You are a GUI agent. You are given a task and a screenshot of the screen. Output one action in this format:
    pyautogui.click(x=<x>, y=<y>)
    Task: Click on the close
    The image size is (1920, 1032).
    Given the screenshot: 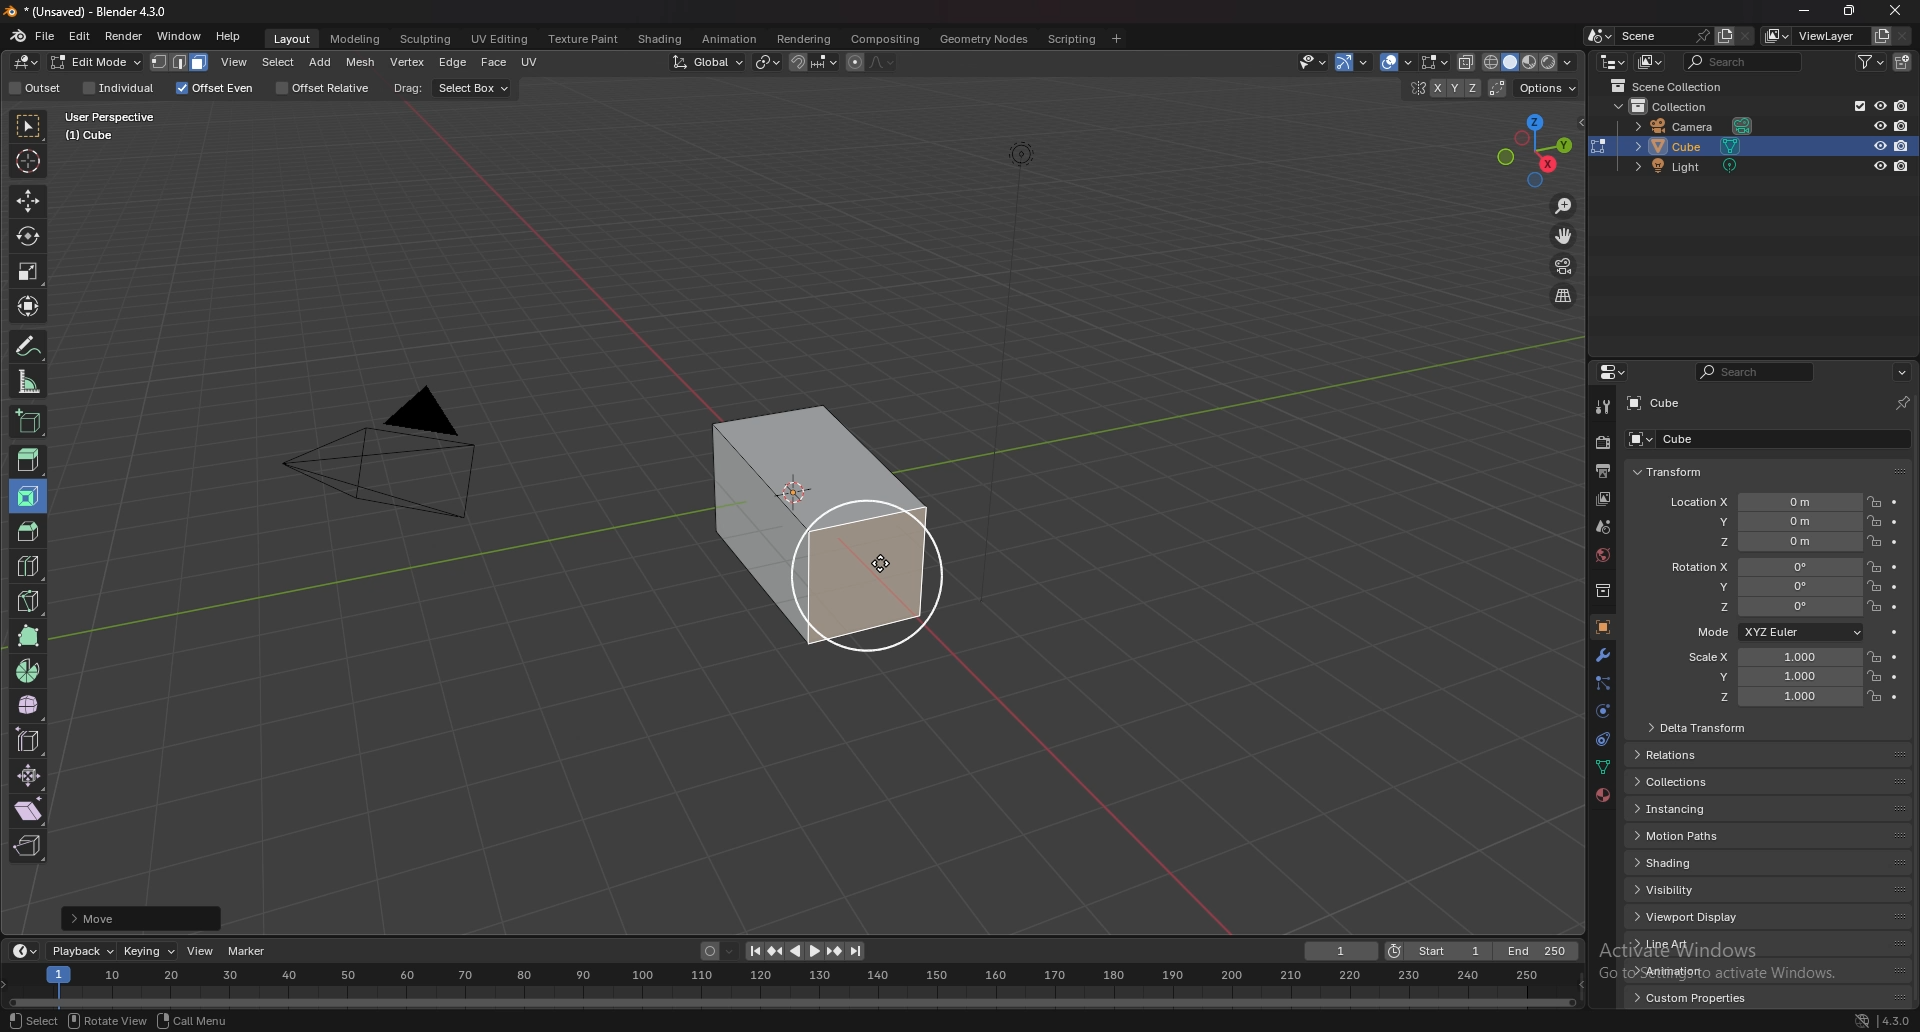 What is the action you would take?
    pyautogui.click(x=1897, y=12)
    